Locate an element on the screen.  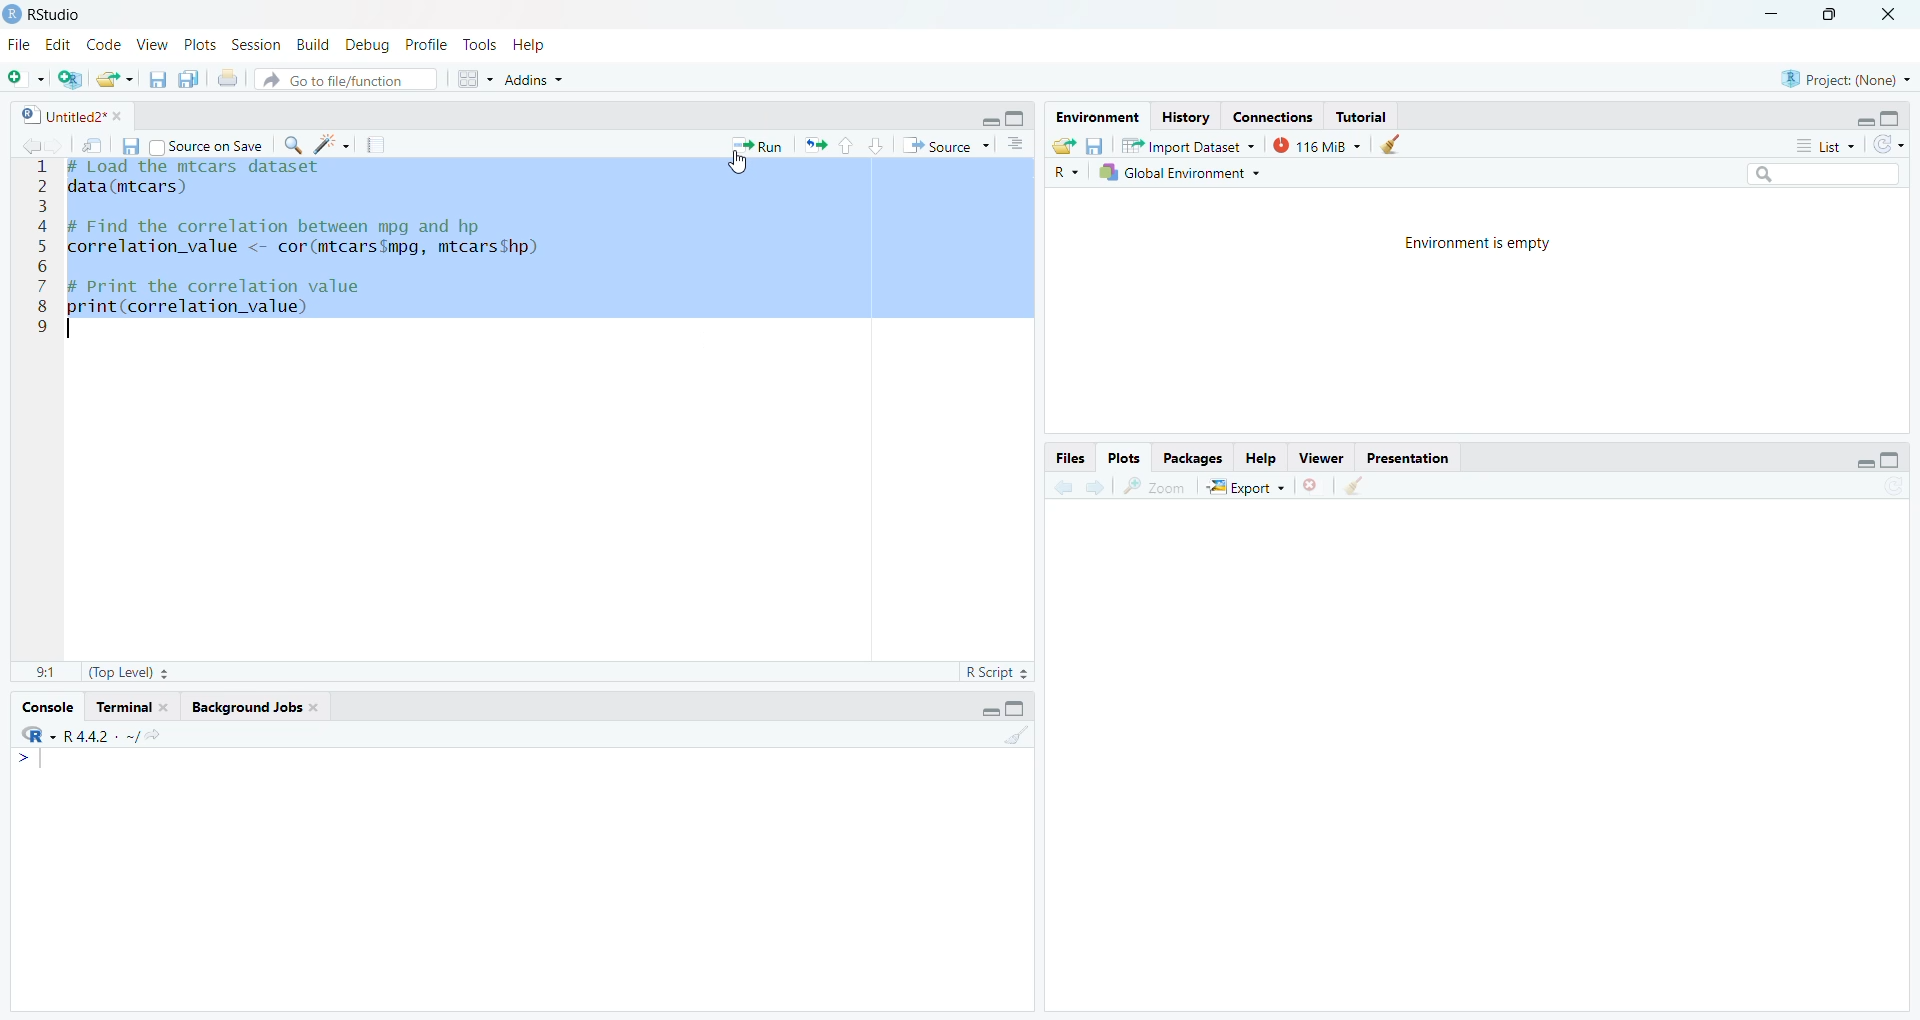
View is located at coordinates (1321, 458).